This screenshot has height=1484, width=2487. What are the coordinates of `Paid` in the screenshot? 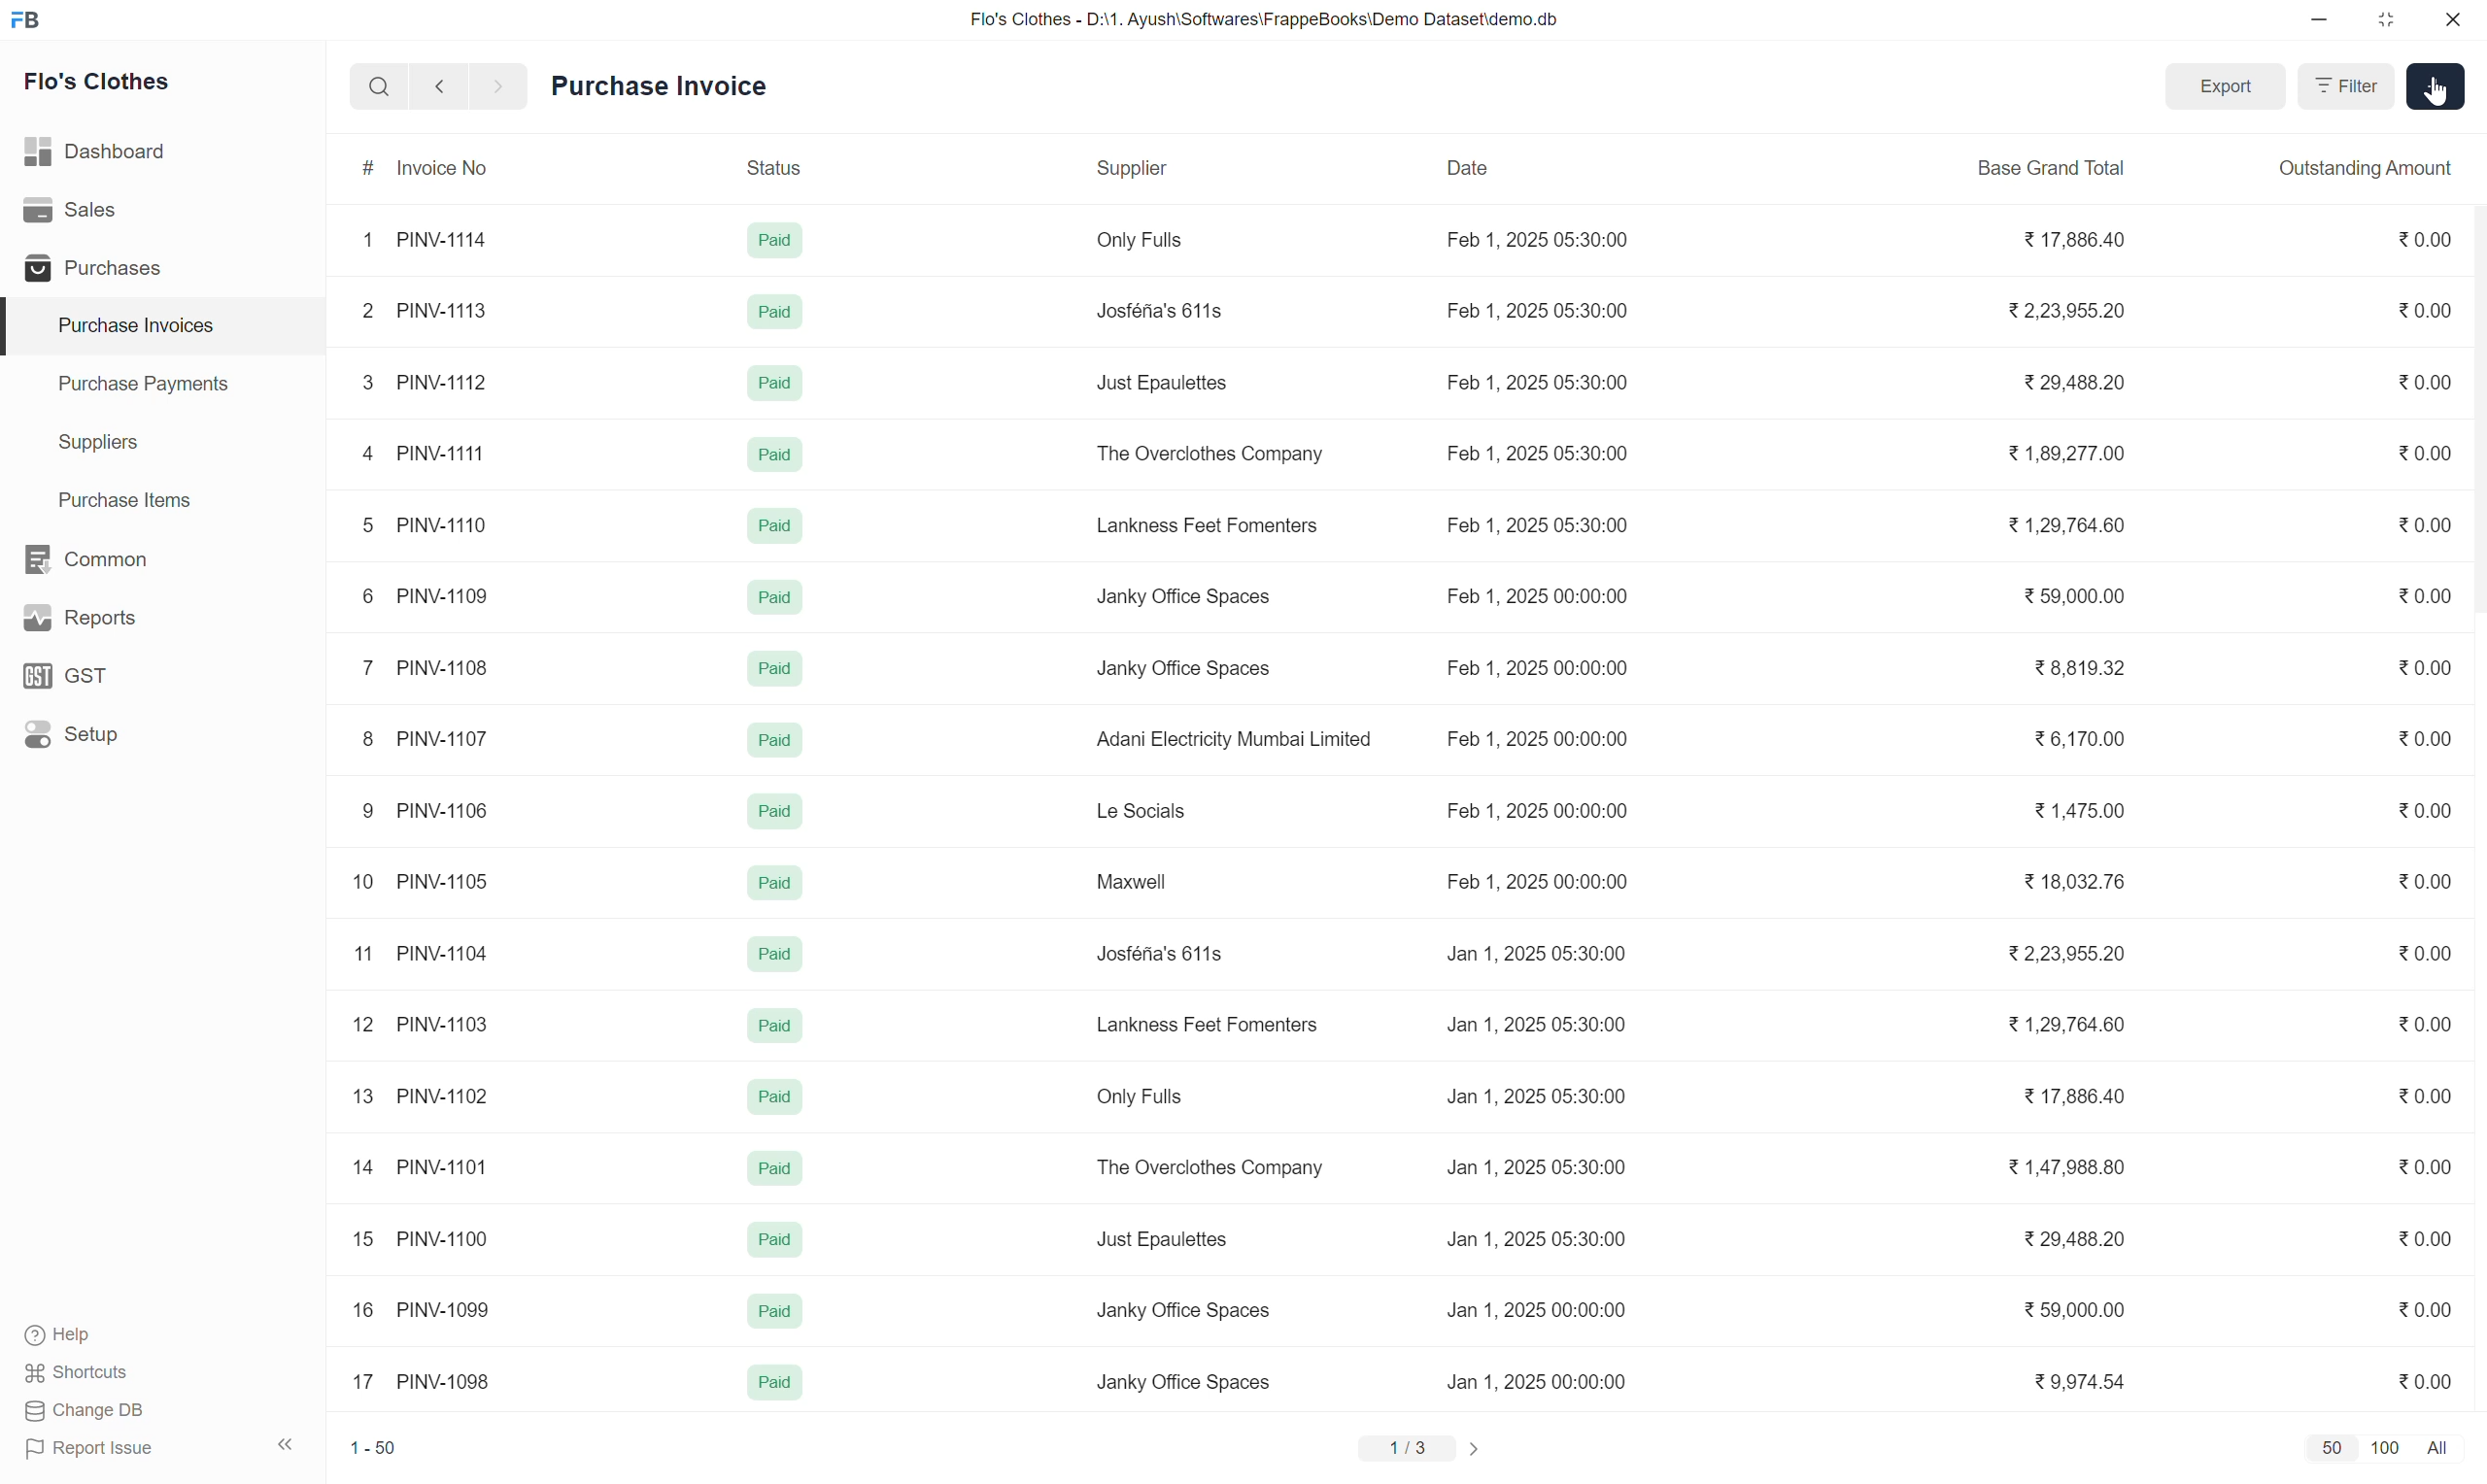 It's located at (776, 1167).